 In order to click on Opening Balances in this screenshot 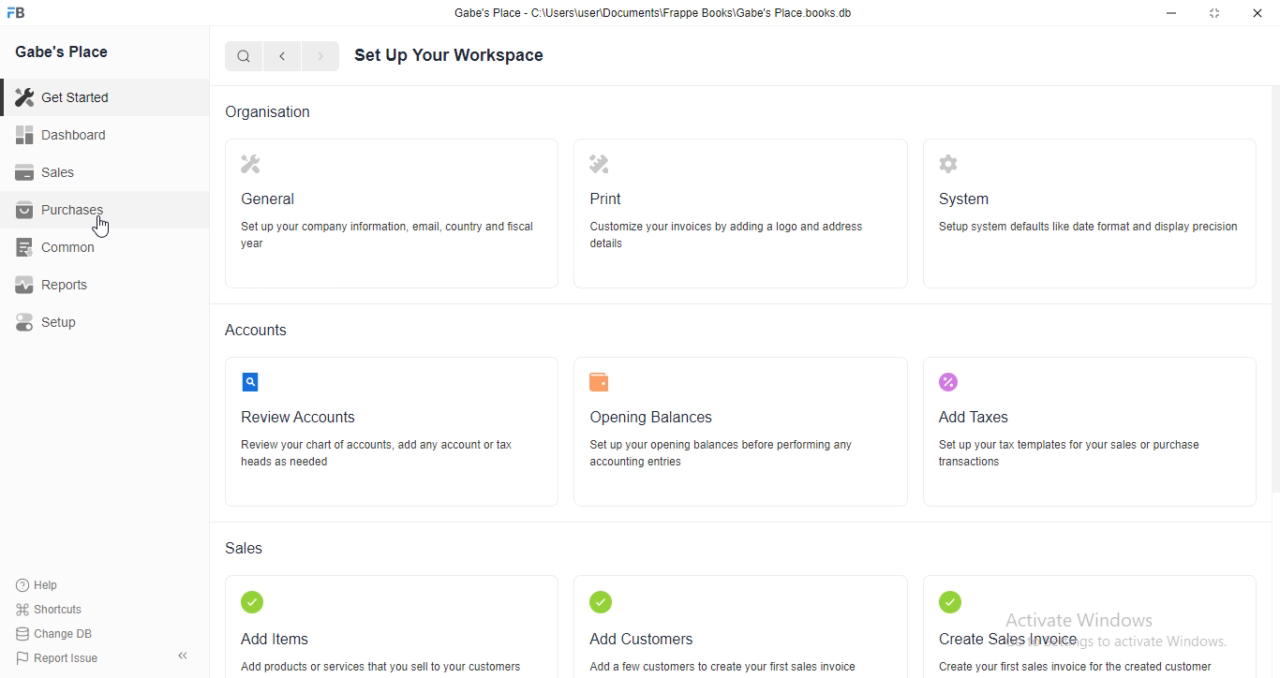, I will do `click(652, 417)`.